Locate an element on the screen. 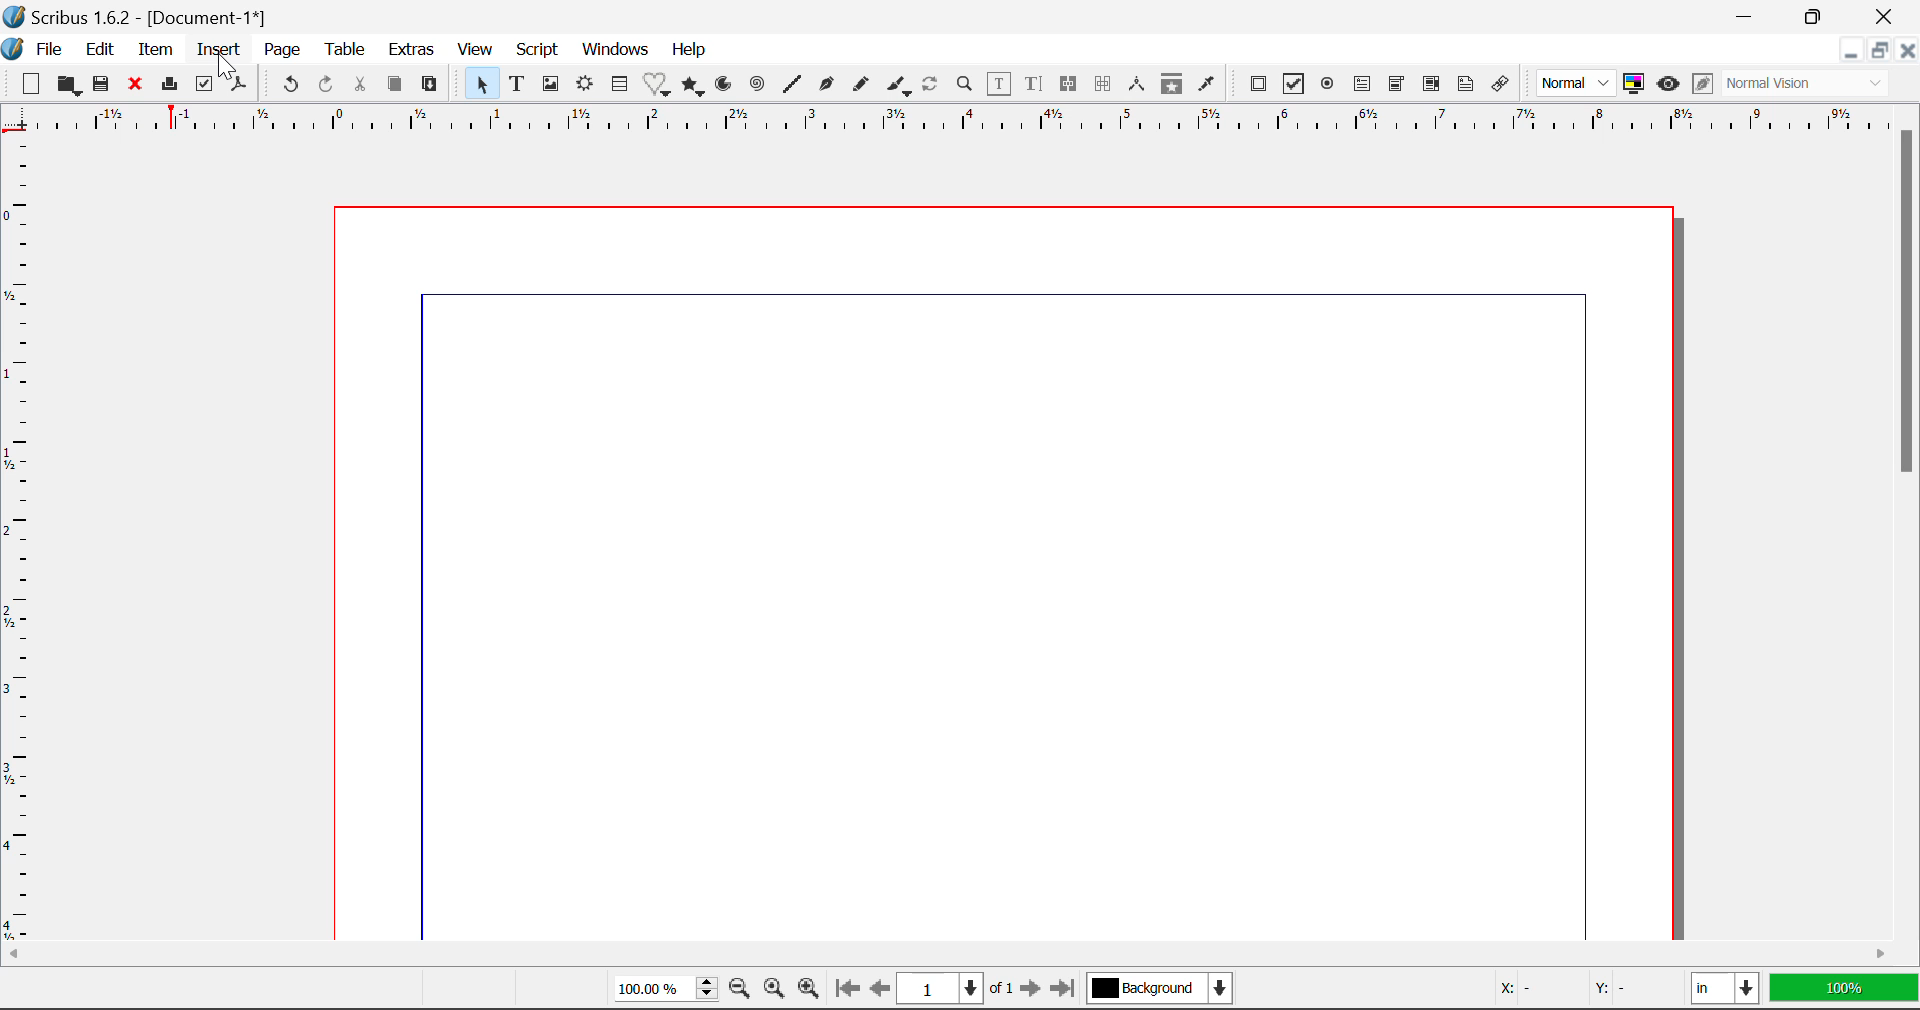 This screenshot has width=1920, height=1010. Help is located at coordinates (689, 50).